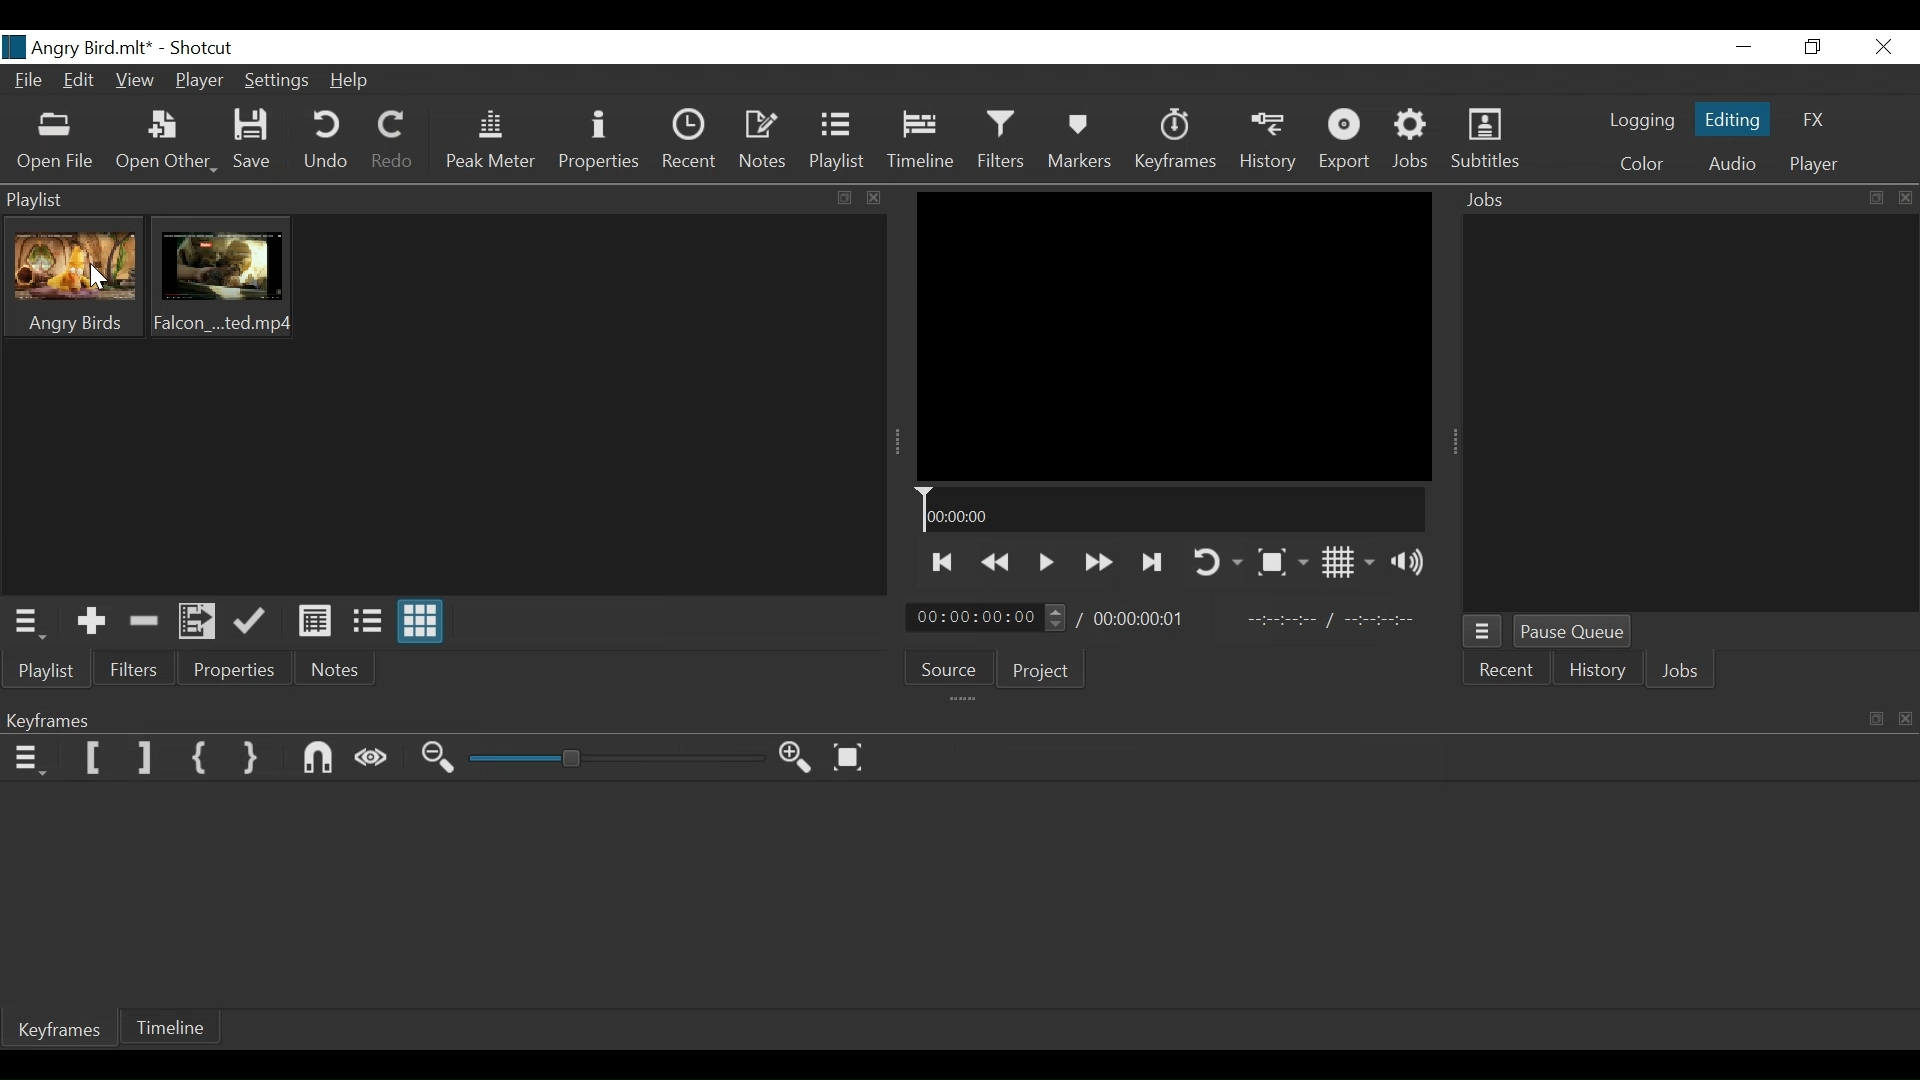  Describe the element at coordinates (1729, 119) in the screenshot. I see `Editing` at that location.